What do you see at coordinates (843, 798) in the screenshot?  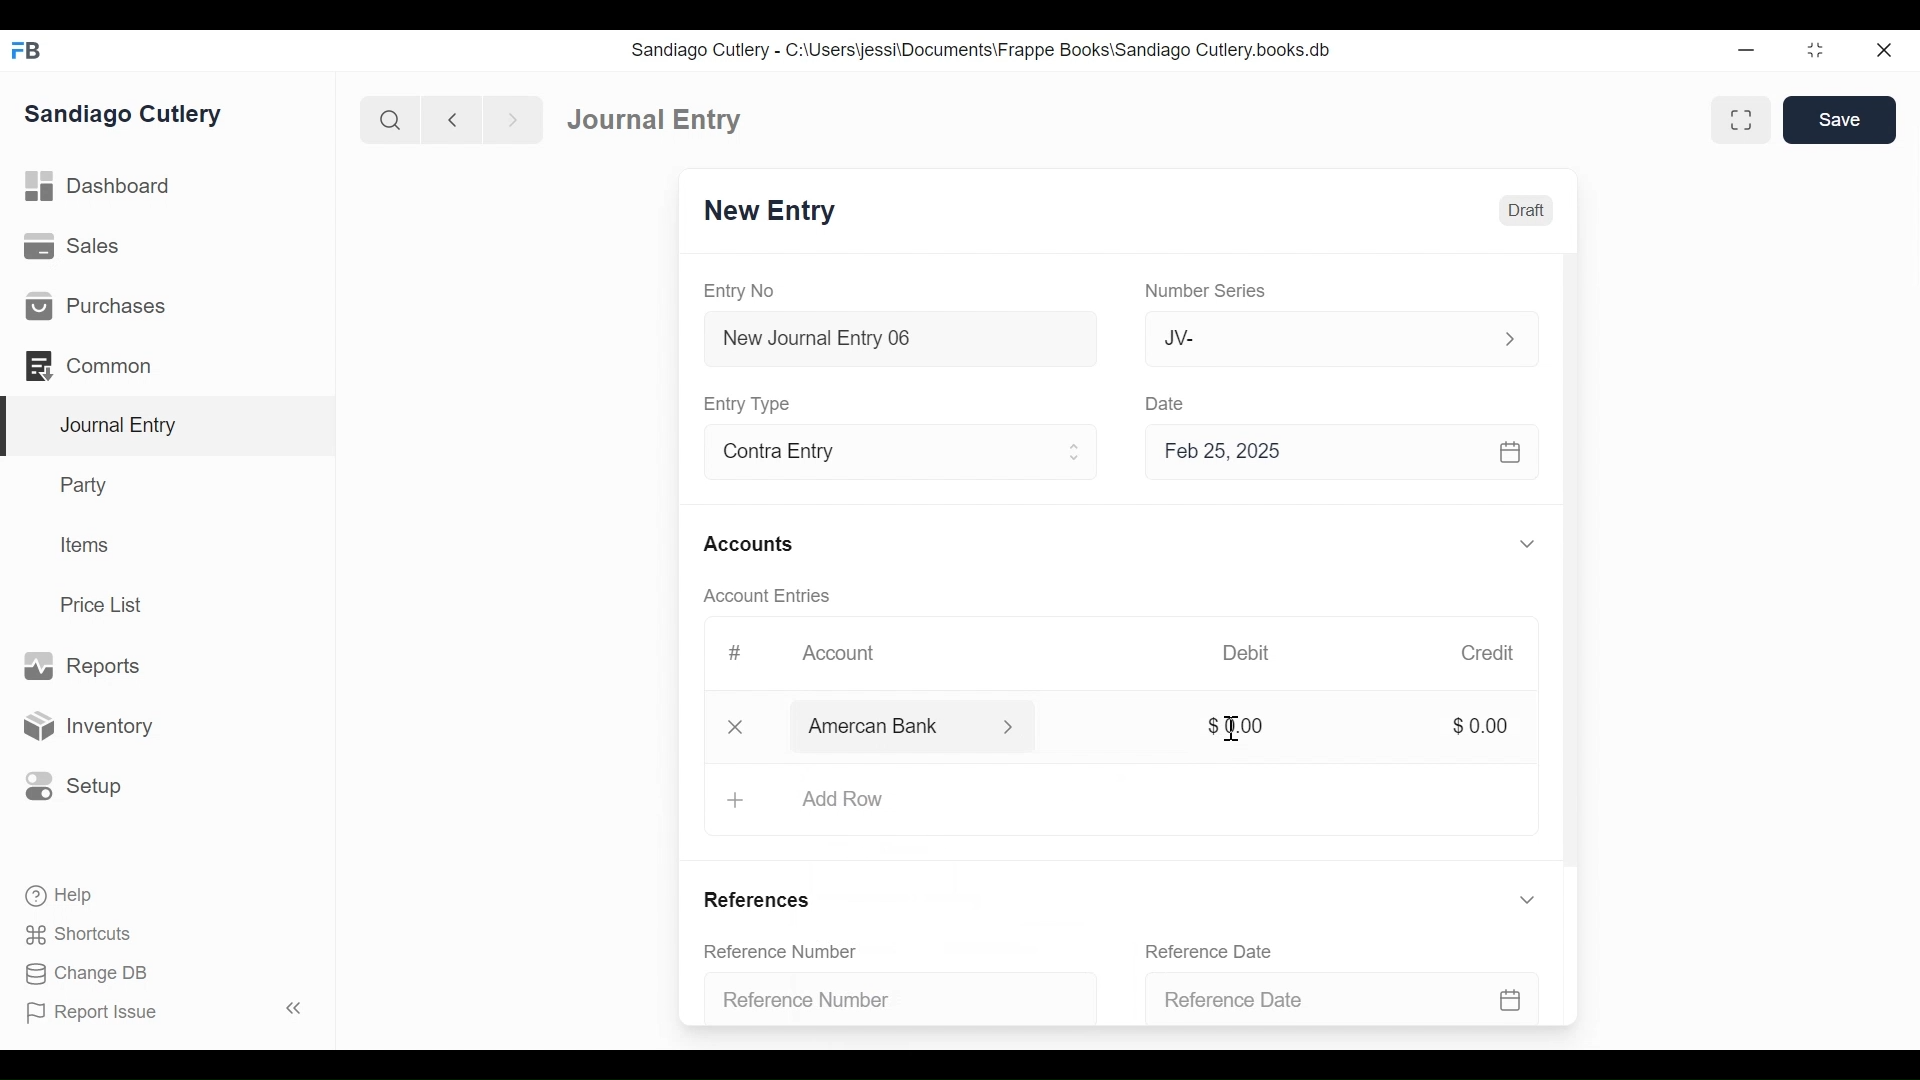 I see `Add Row` at bounding box center [843, 798].